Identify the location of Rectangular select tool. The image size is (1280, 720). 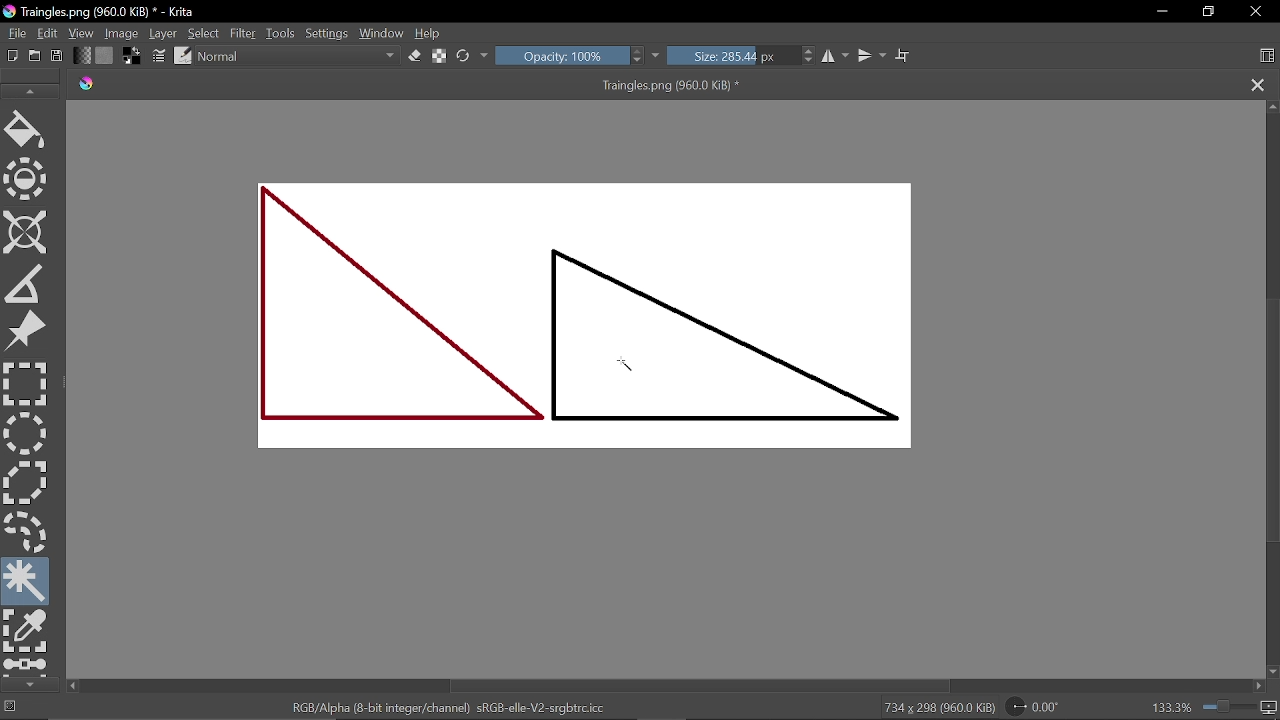
(27, 384).